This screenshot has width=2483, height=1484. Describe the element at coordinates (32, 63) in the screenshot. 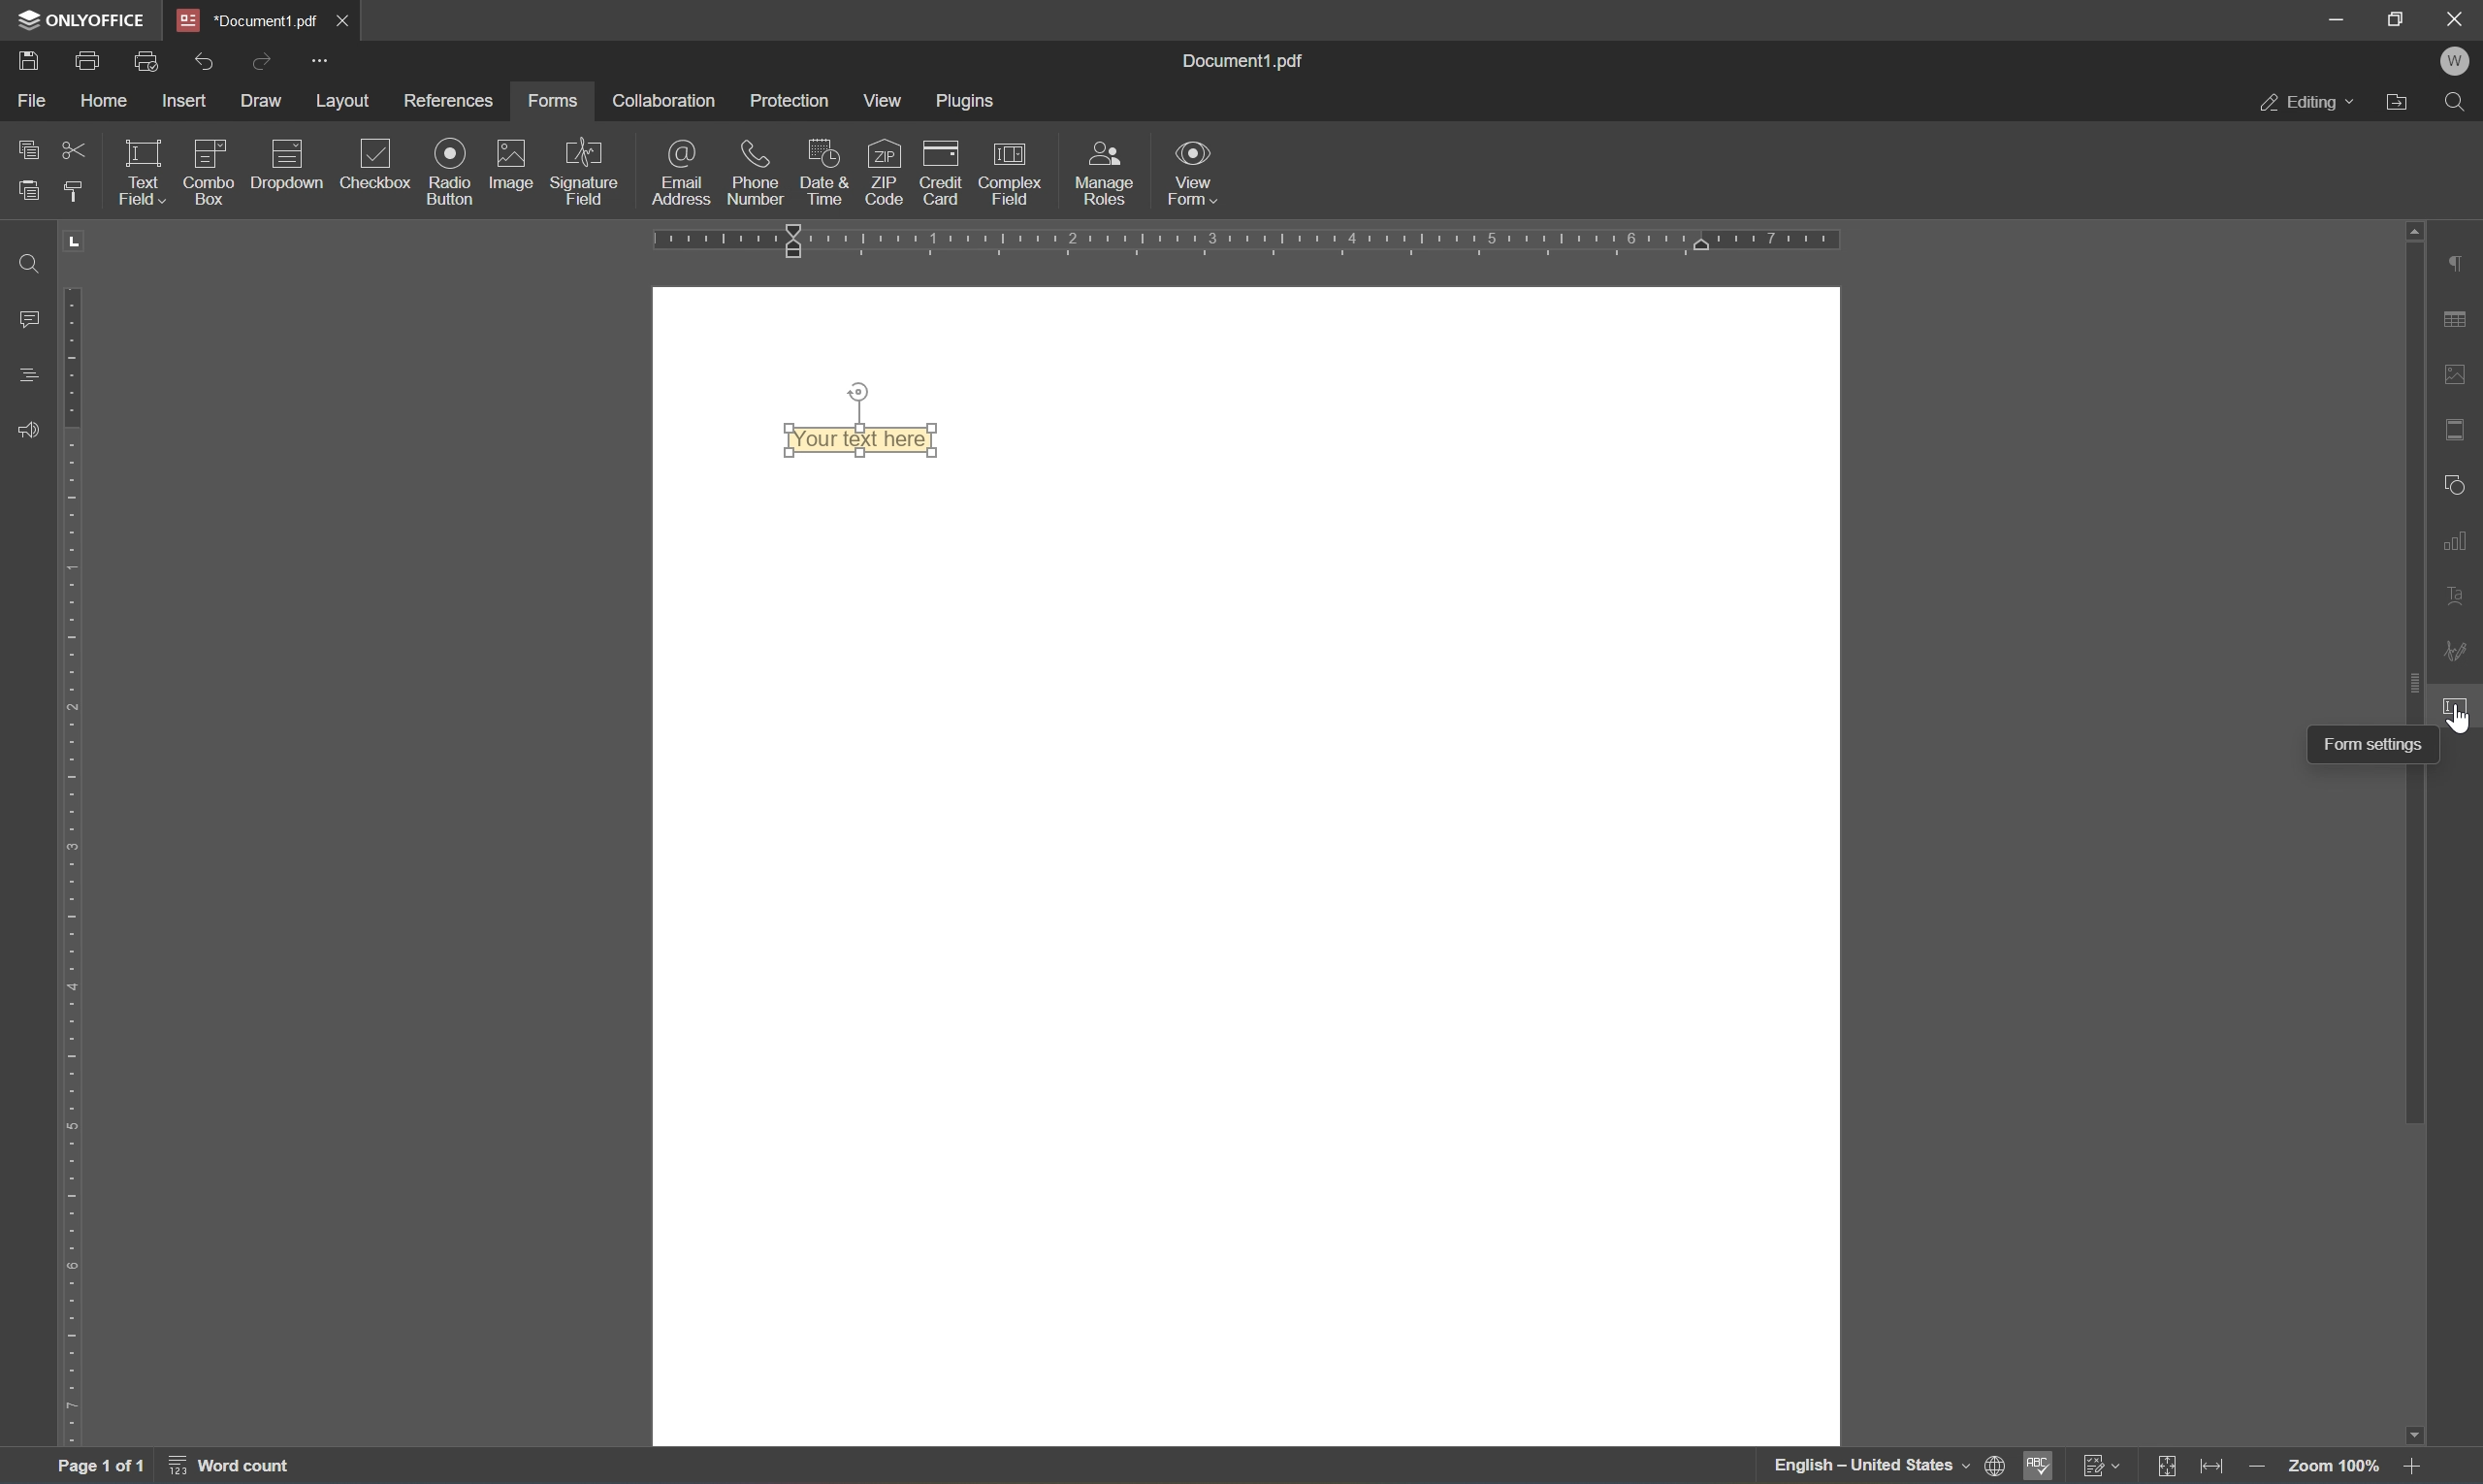

I see `save` at that location.